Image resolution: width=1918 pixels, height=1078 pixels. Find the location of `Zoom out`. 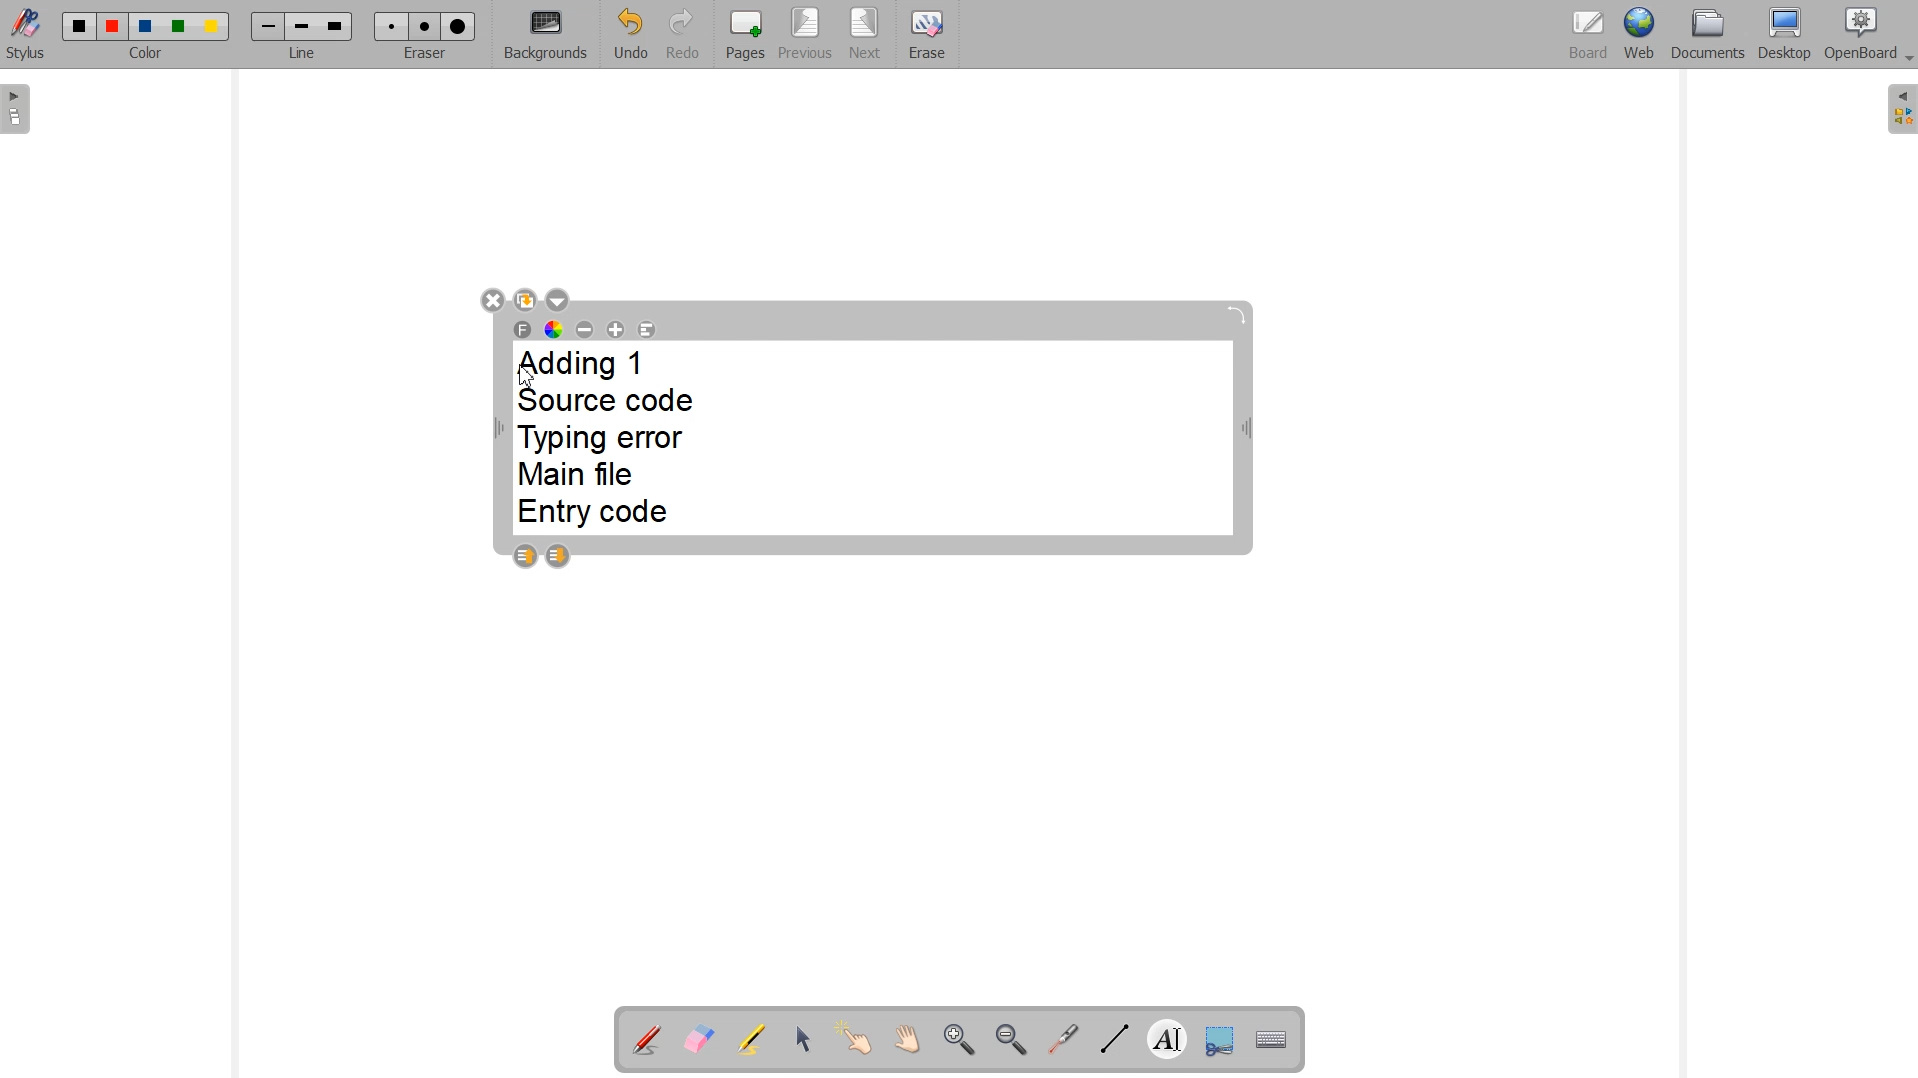

Zoom out is located at coordinates (1010, 1039).